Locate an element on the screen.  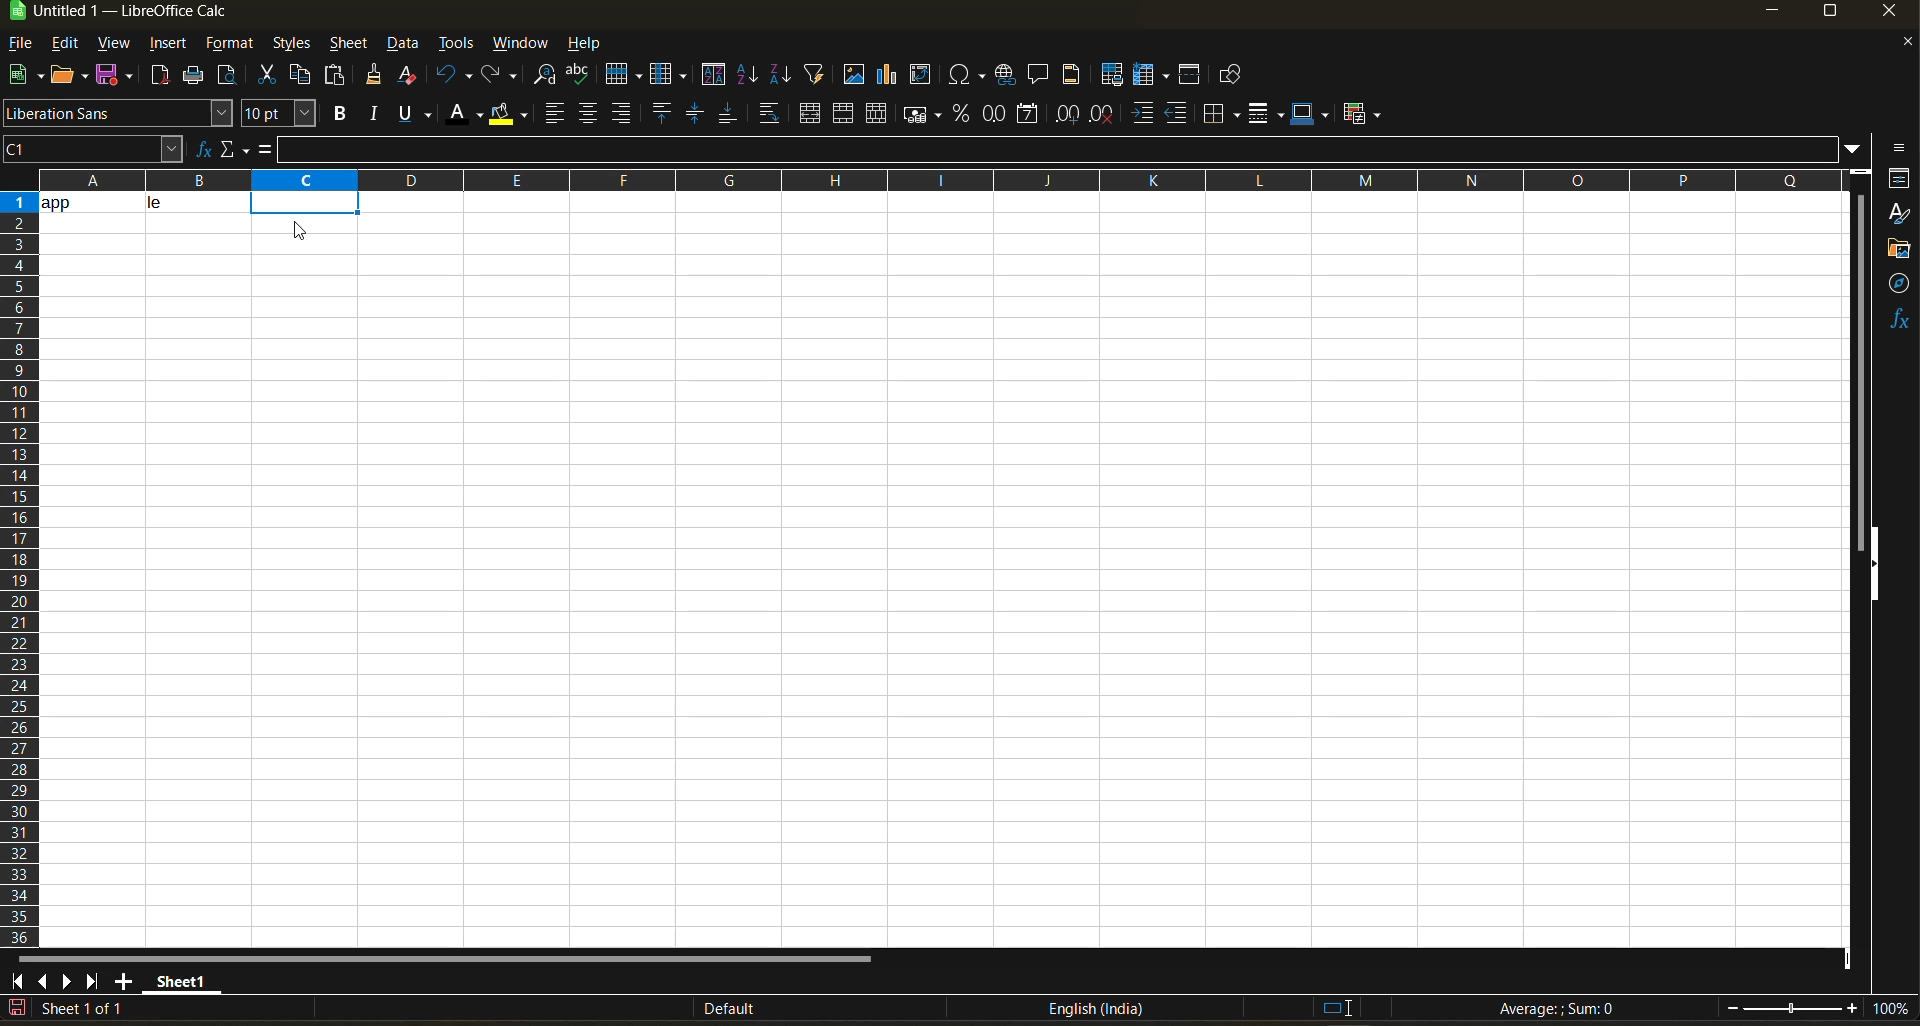
split window is located at coordinates (1193, 76).